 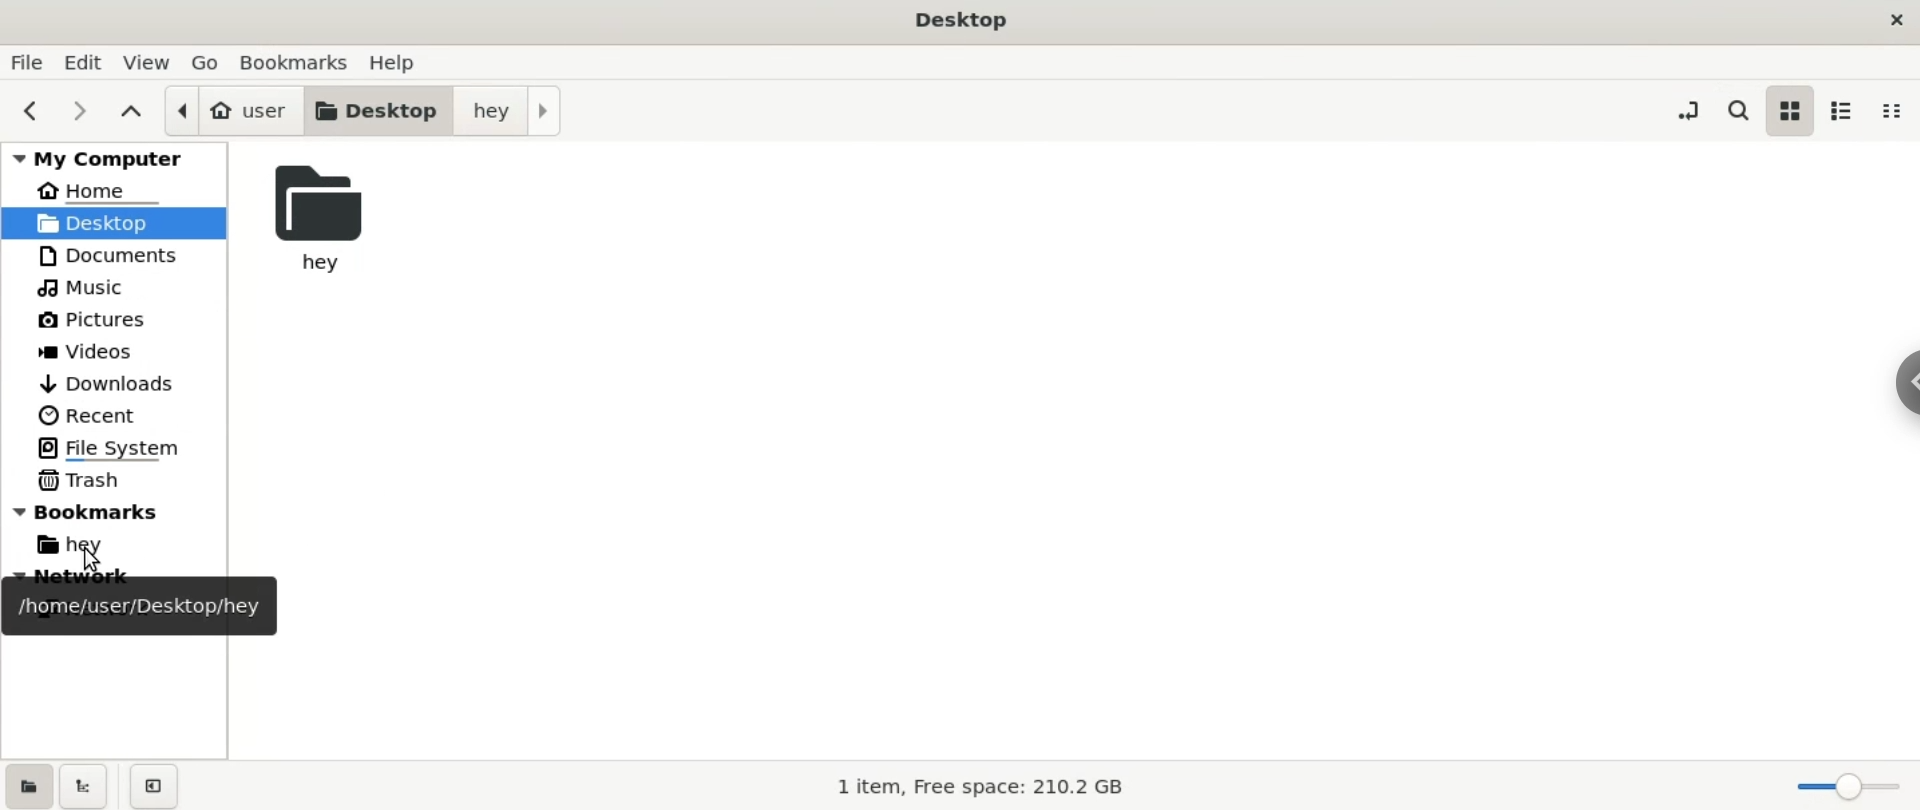 What do you see at coordinates (985, 786) in the screenshot?
I see `1 item, Free space: 210.2 GB` at bounding box center [985, 786].